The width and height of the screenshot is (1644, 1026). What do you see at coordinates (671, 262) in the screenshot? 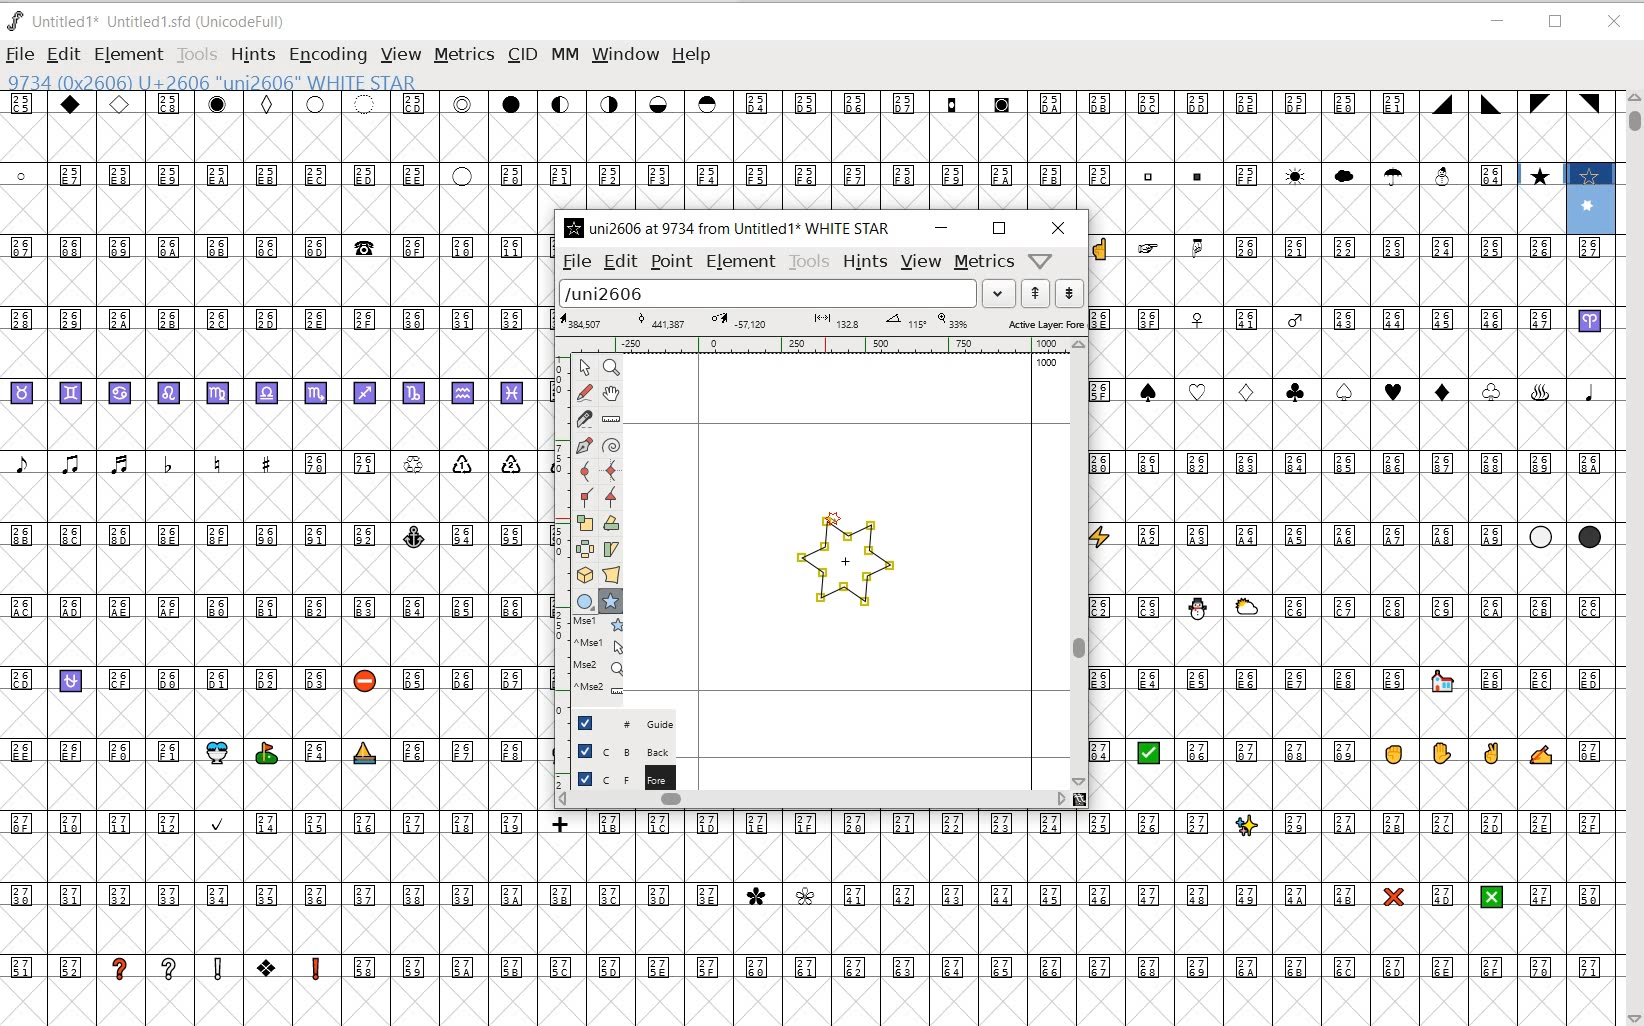
I see `POINT` at bounding box center [671, 262].